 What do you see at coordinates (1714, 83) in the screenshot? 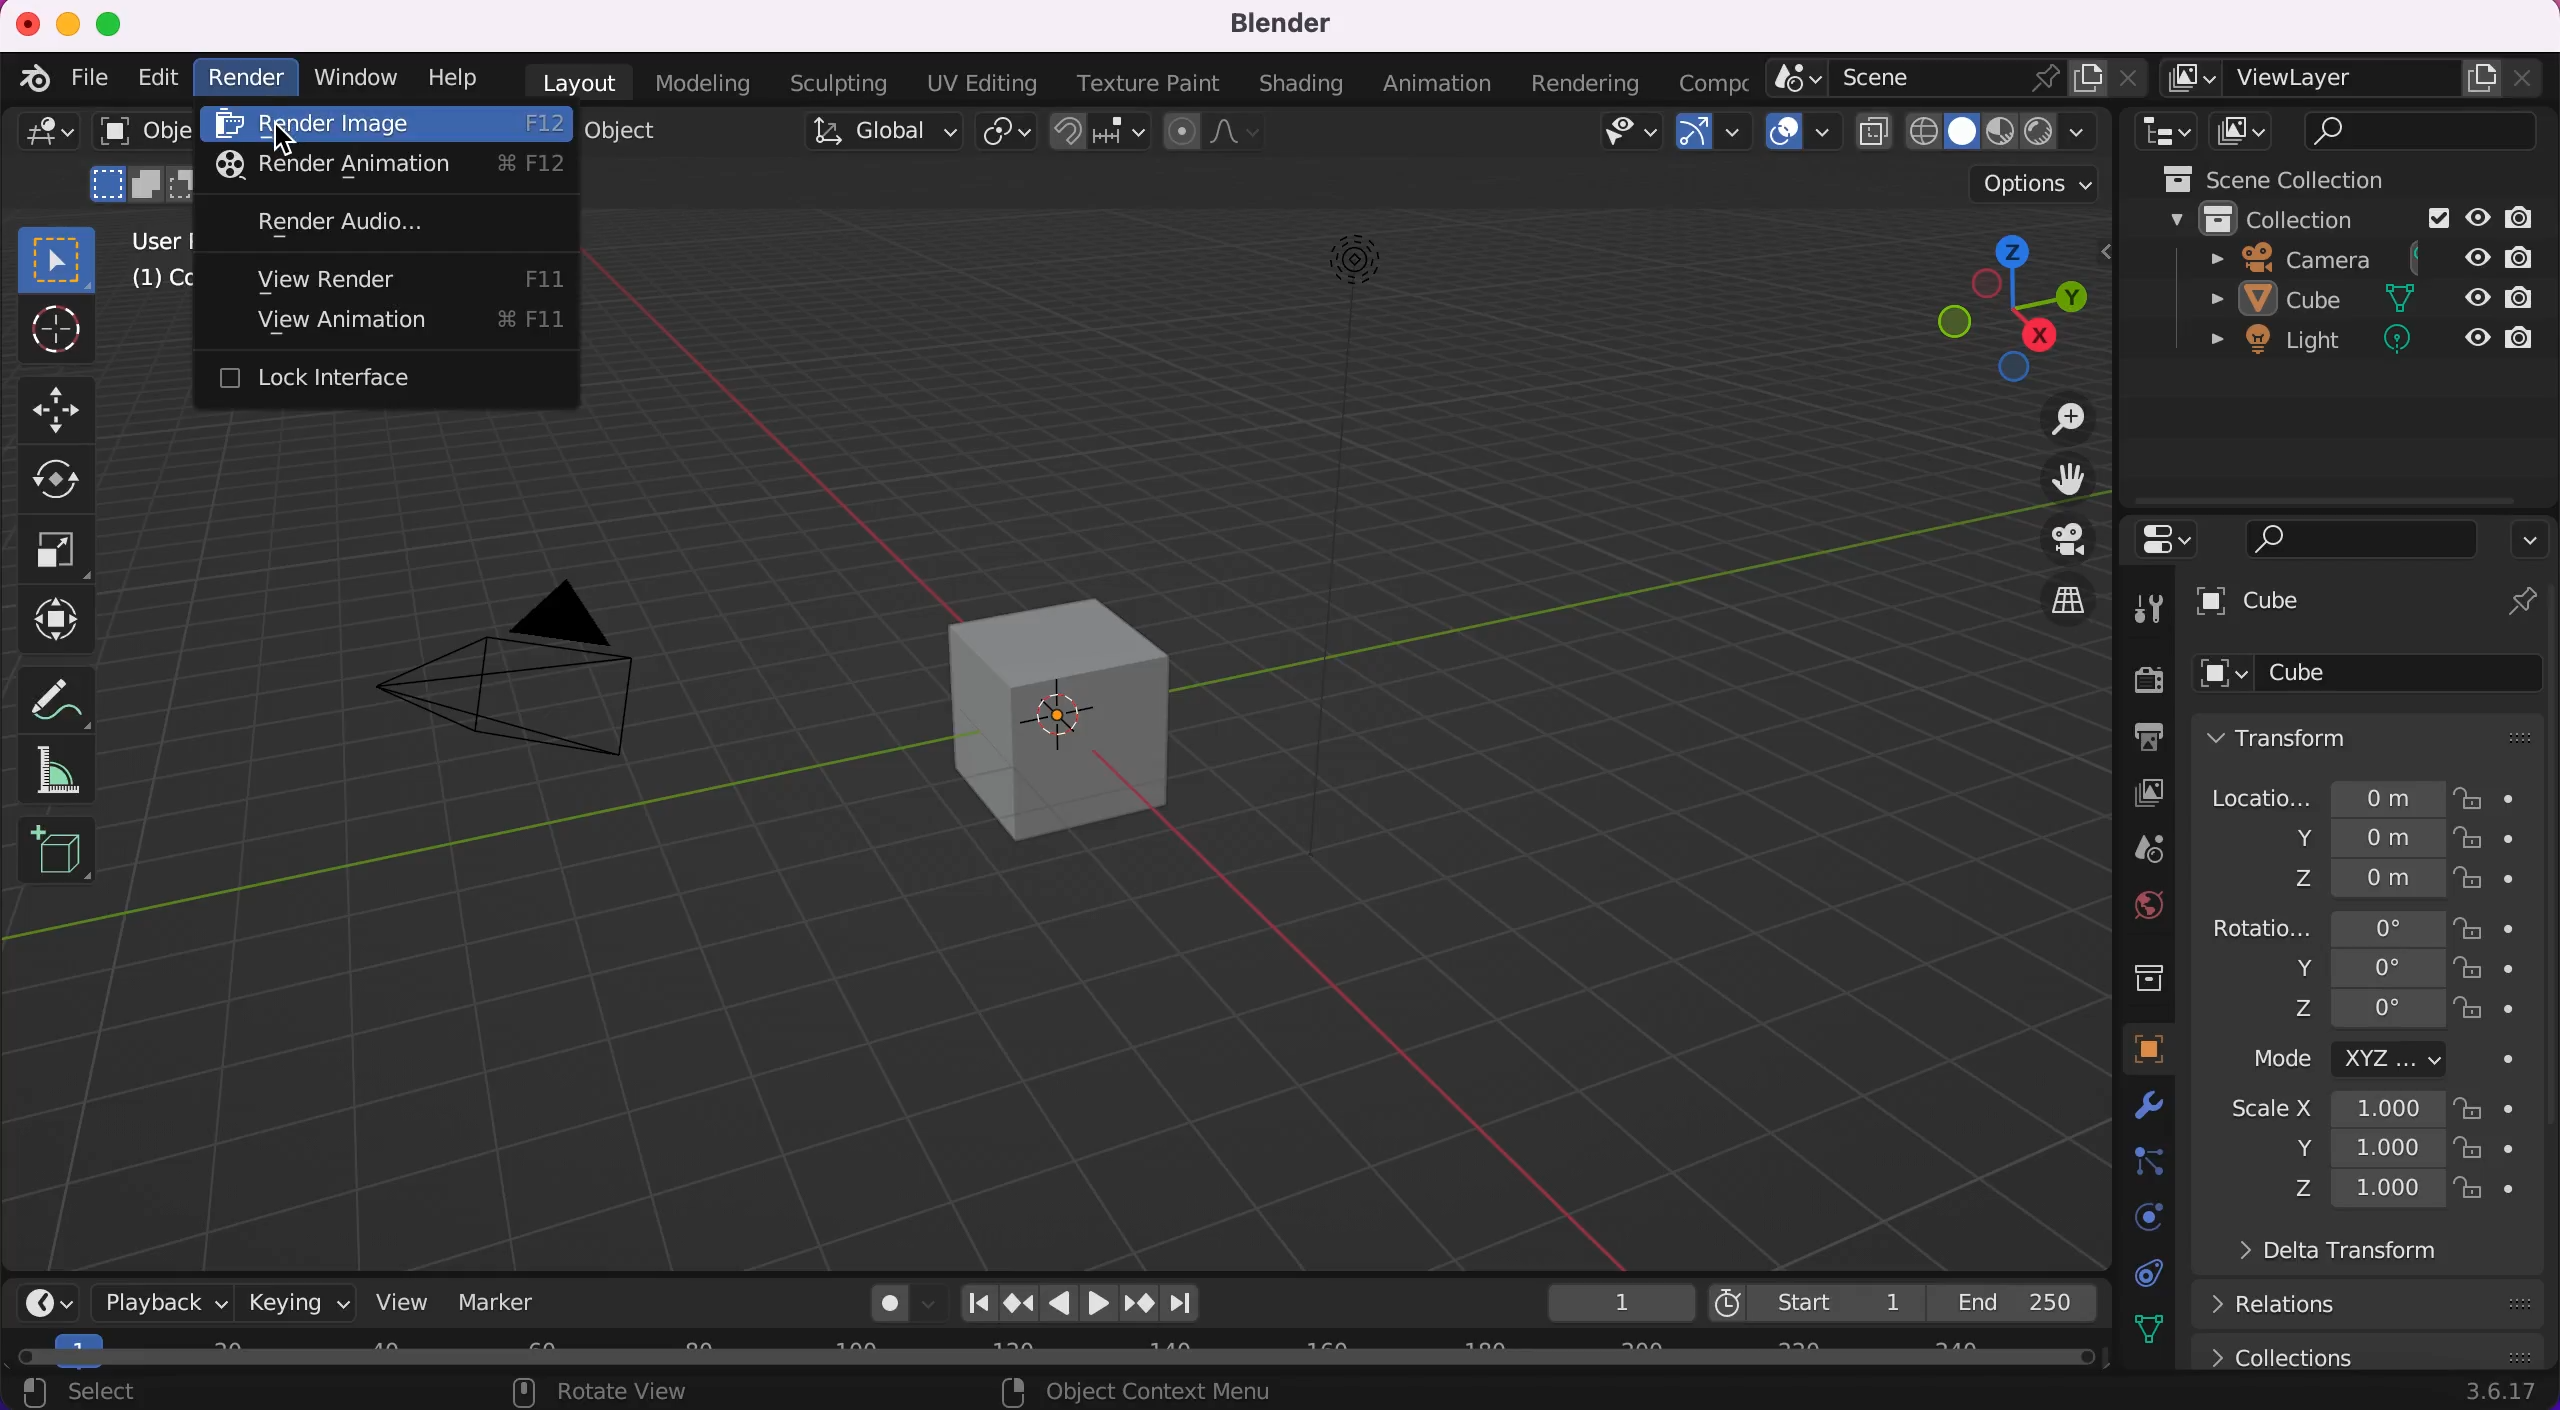
I see `active workspace` at bounding box center [1714, 83].